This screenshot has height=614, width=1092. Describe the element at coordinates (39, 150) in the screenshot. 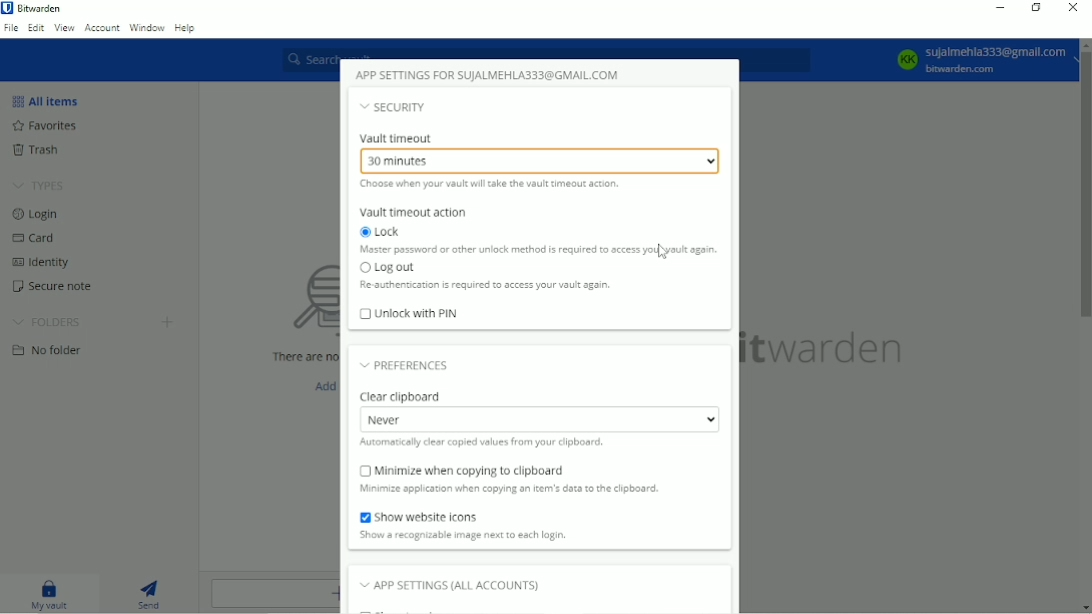

I see `Trash` at that location.